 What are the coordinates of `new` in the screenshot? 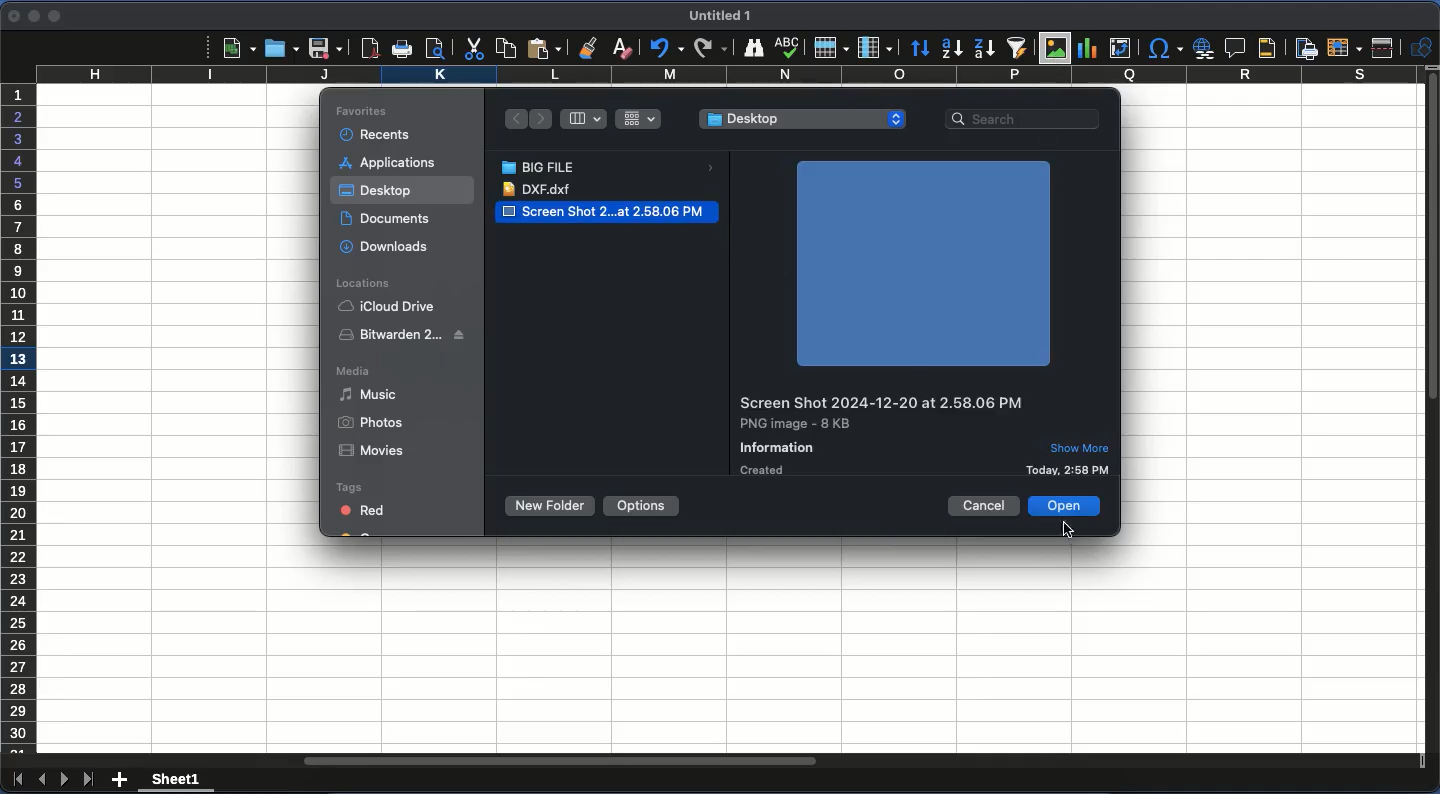 It's located at (239, 49).